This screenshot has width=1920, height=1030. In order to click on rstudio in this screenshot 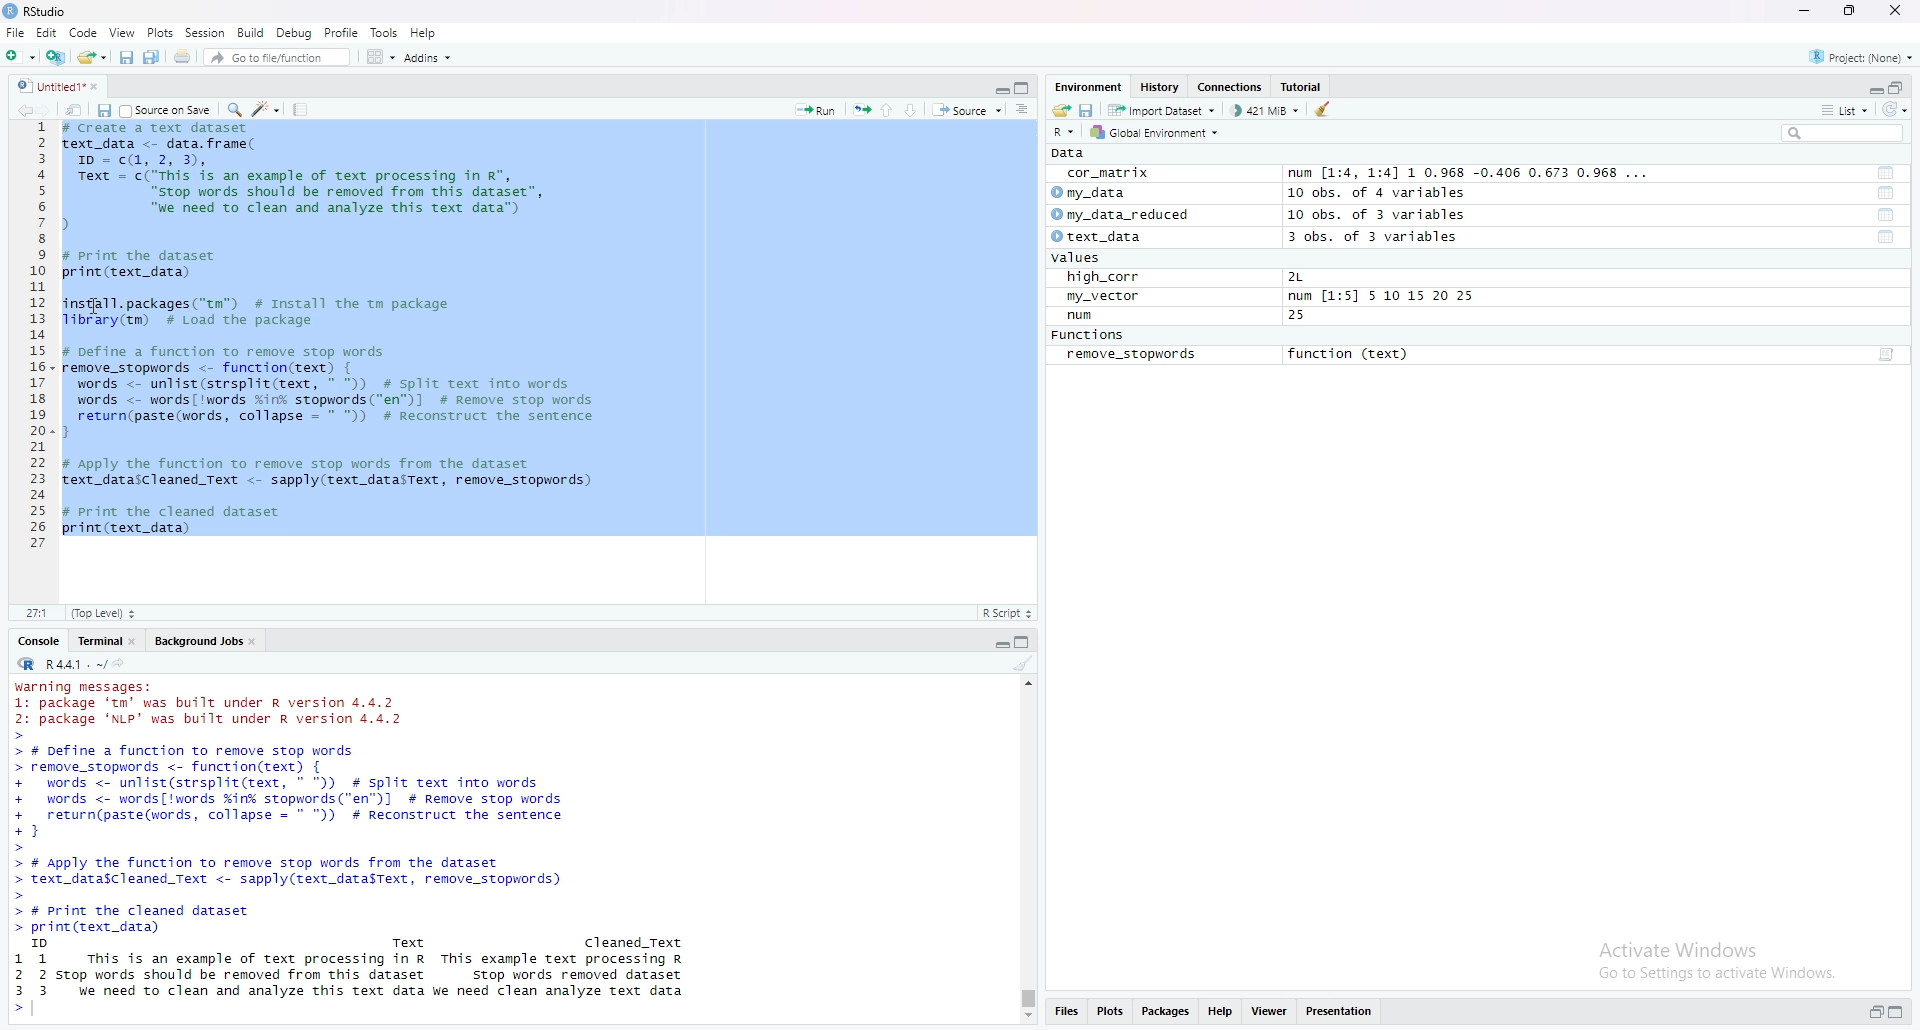, I will do `click(37, 13)`.